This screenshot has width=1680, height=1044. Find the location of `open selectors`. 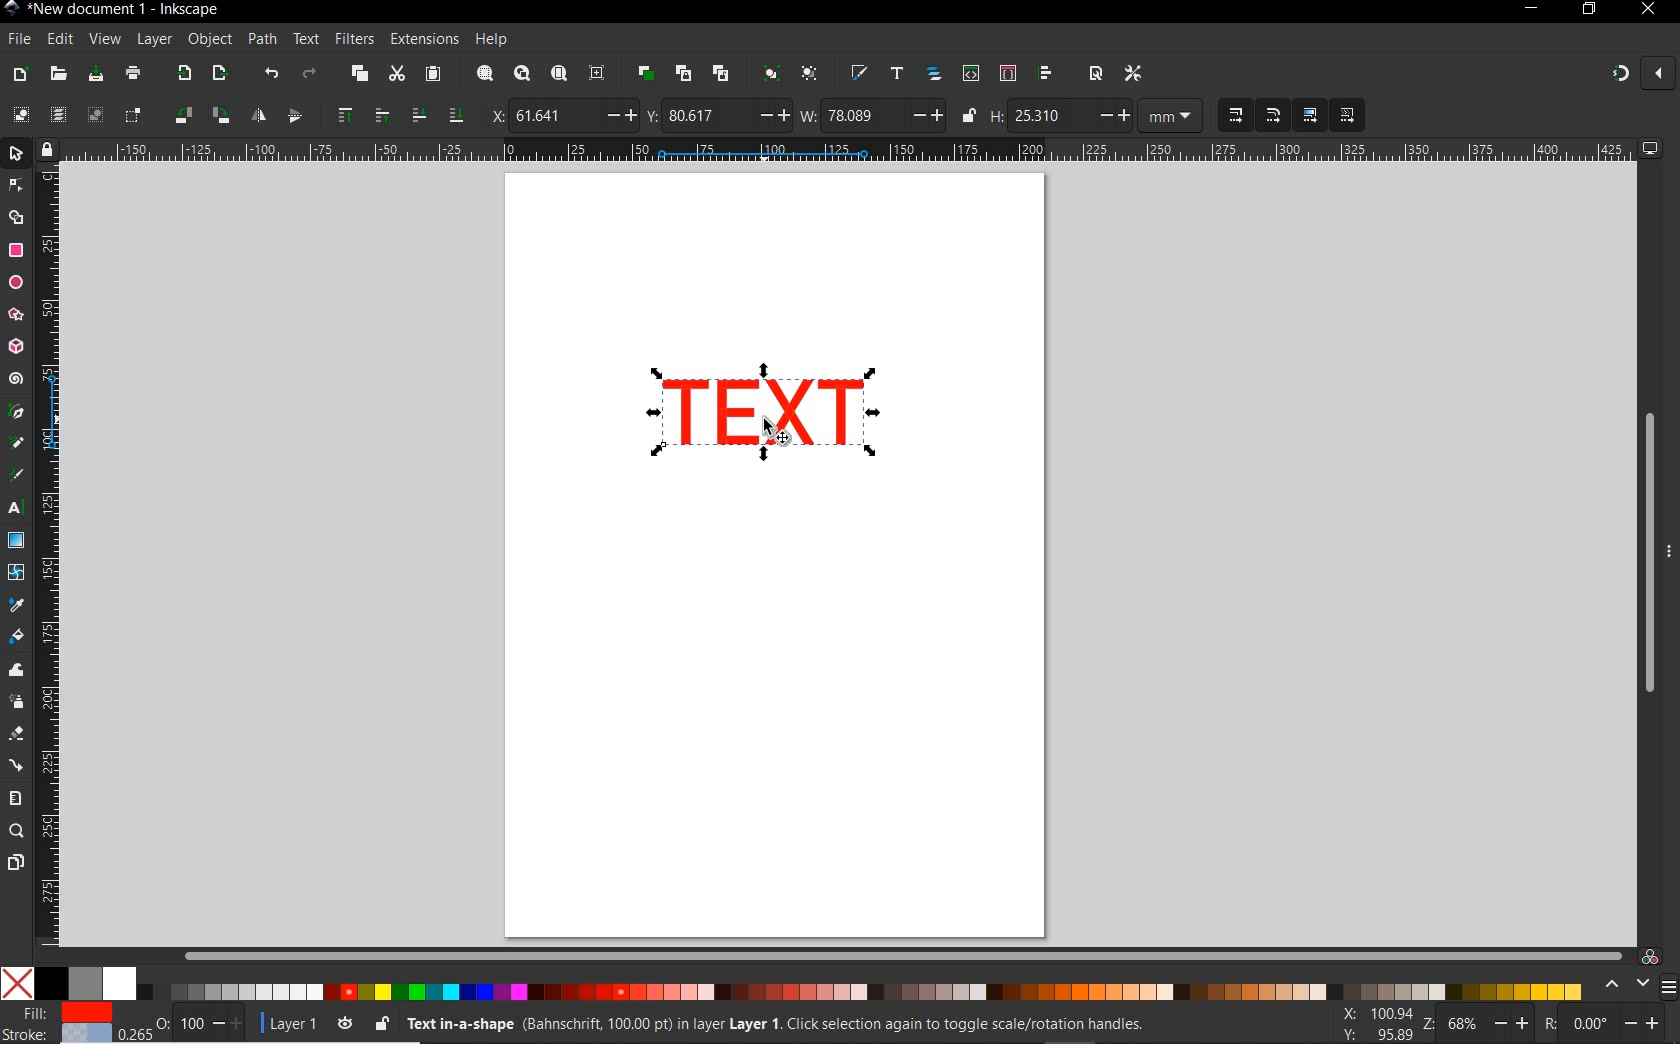

open selectors is located at coordinates (1007, 74).